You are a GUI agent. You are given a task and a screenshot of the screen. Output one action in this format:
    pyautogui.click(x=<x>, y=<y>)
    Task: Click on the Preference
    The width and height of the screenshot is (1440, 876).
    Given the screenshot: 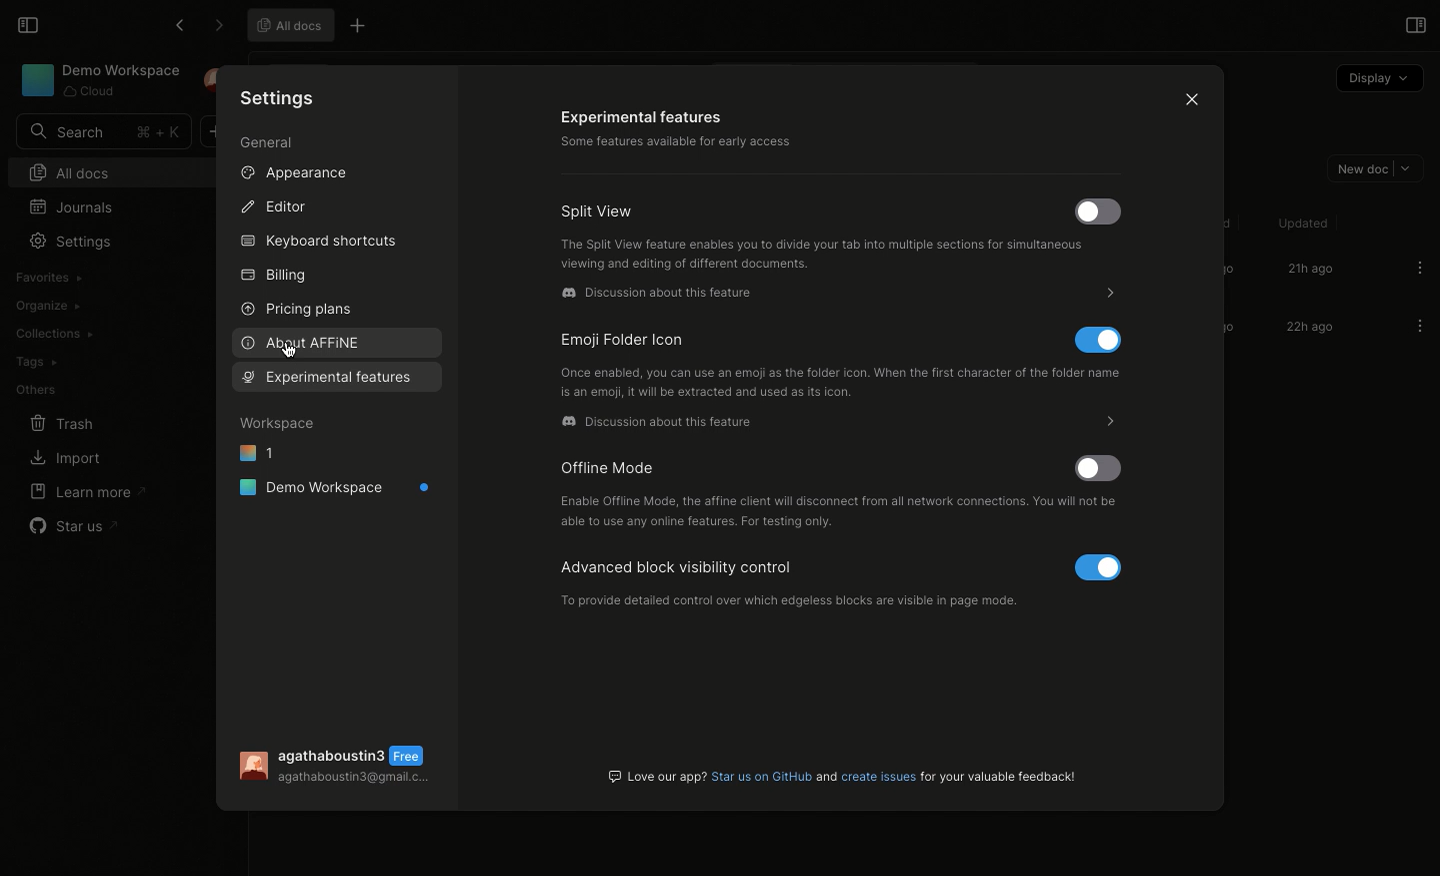 What is the action you would take?
    pyautogui.click(x=303, y=521)
    